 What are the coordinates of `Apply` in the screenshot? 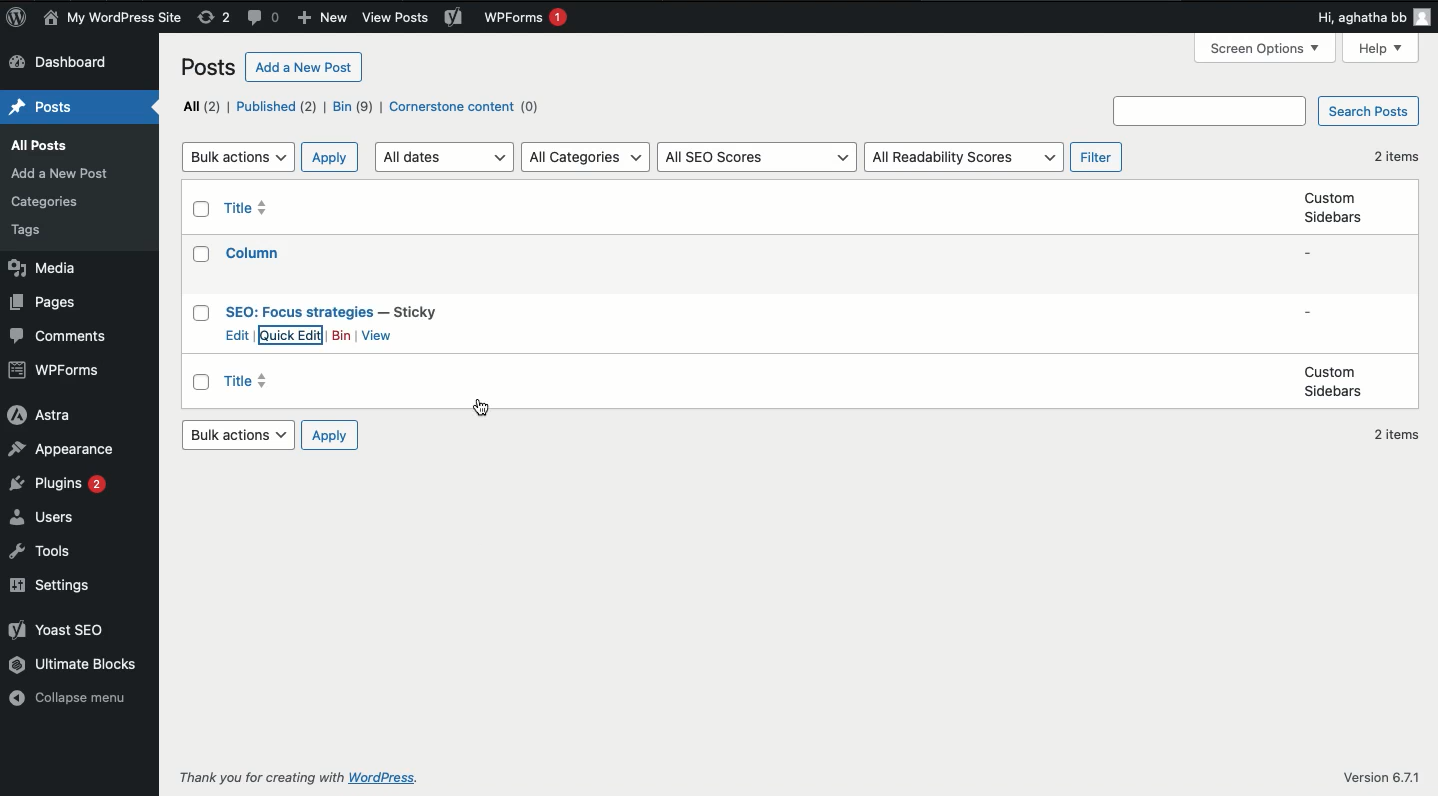 It's located at (329, 436).